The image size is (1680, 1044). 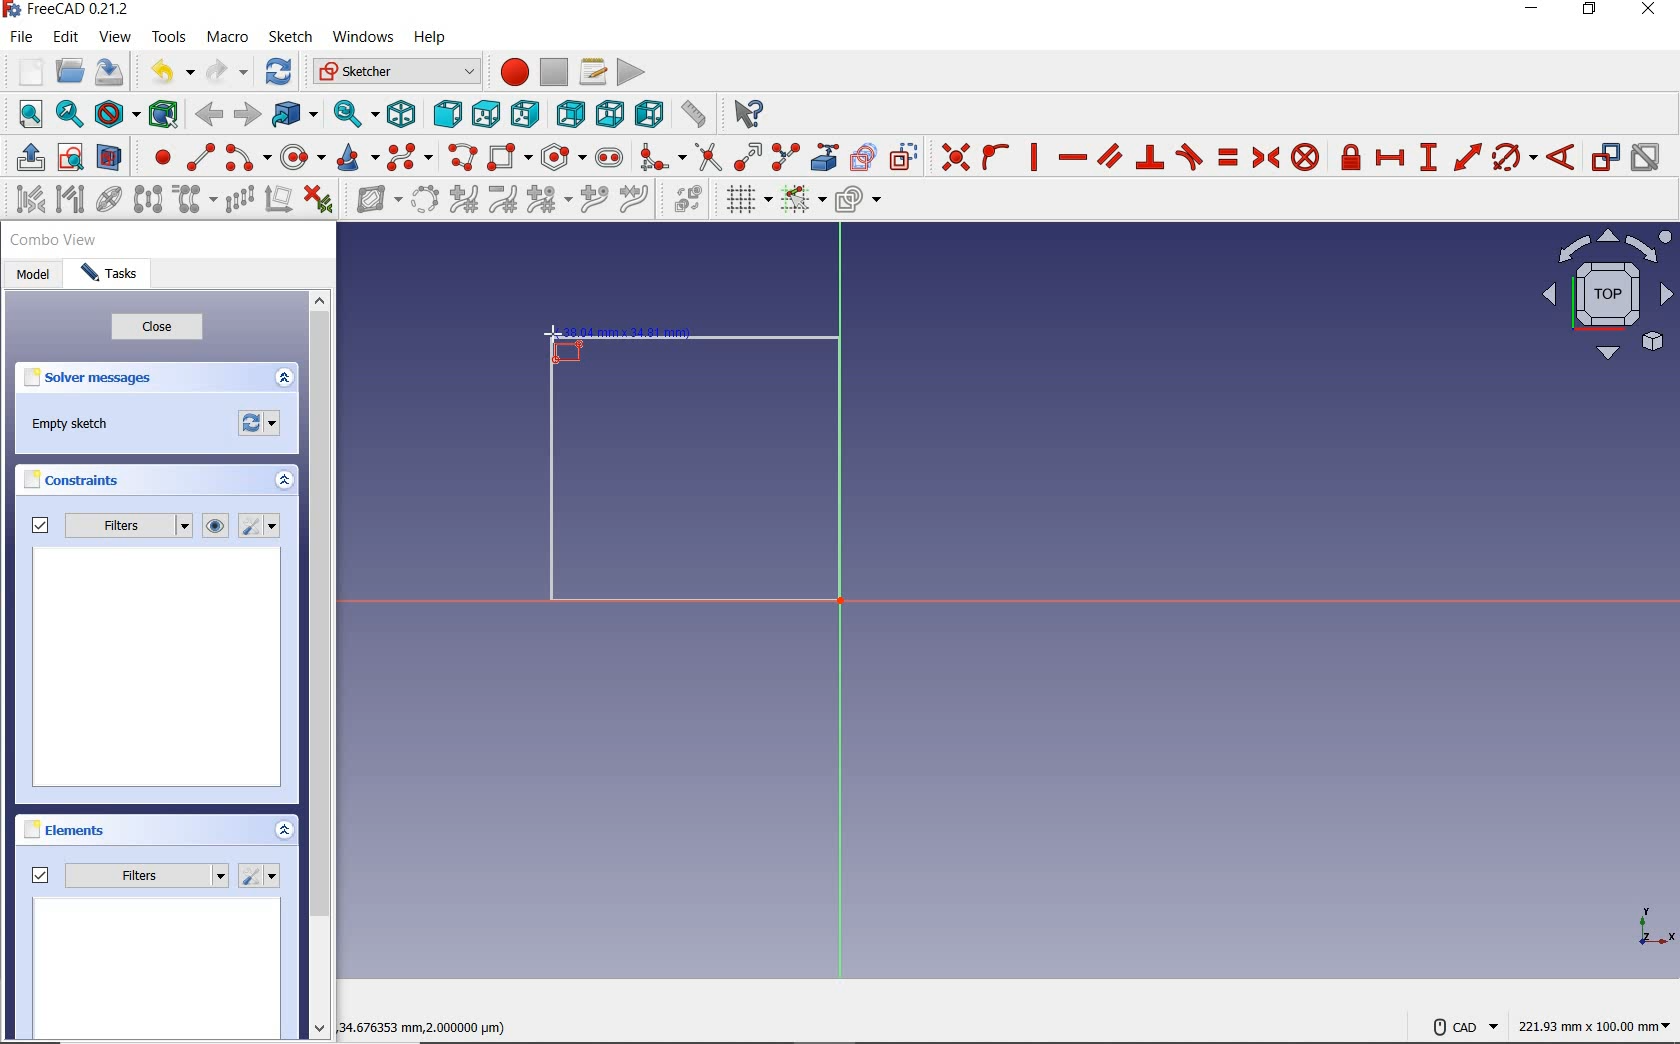 What do you see at coordinates (169, 39) in the screenshot?
I see `tools` at bounding box center [169, 39].